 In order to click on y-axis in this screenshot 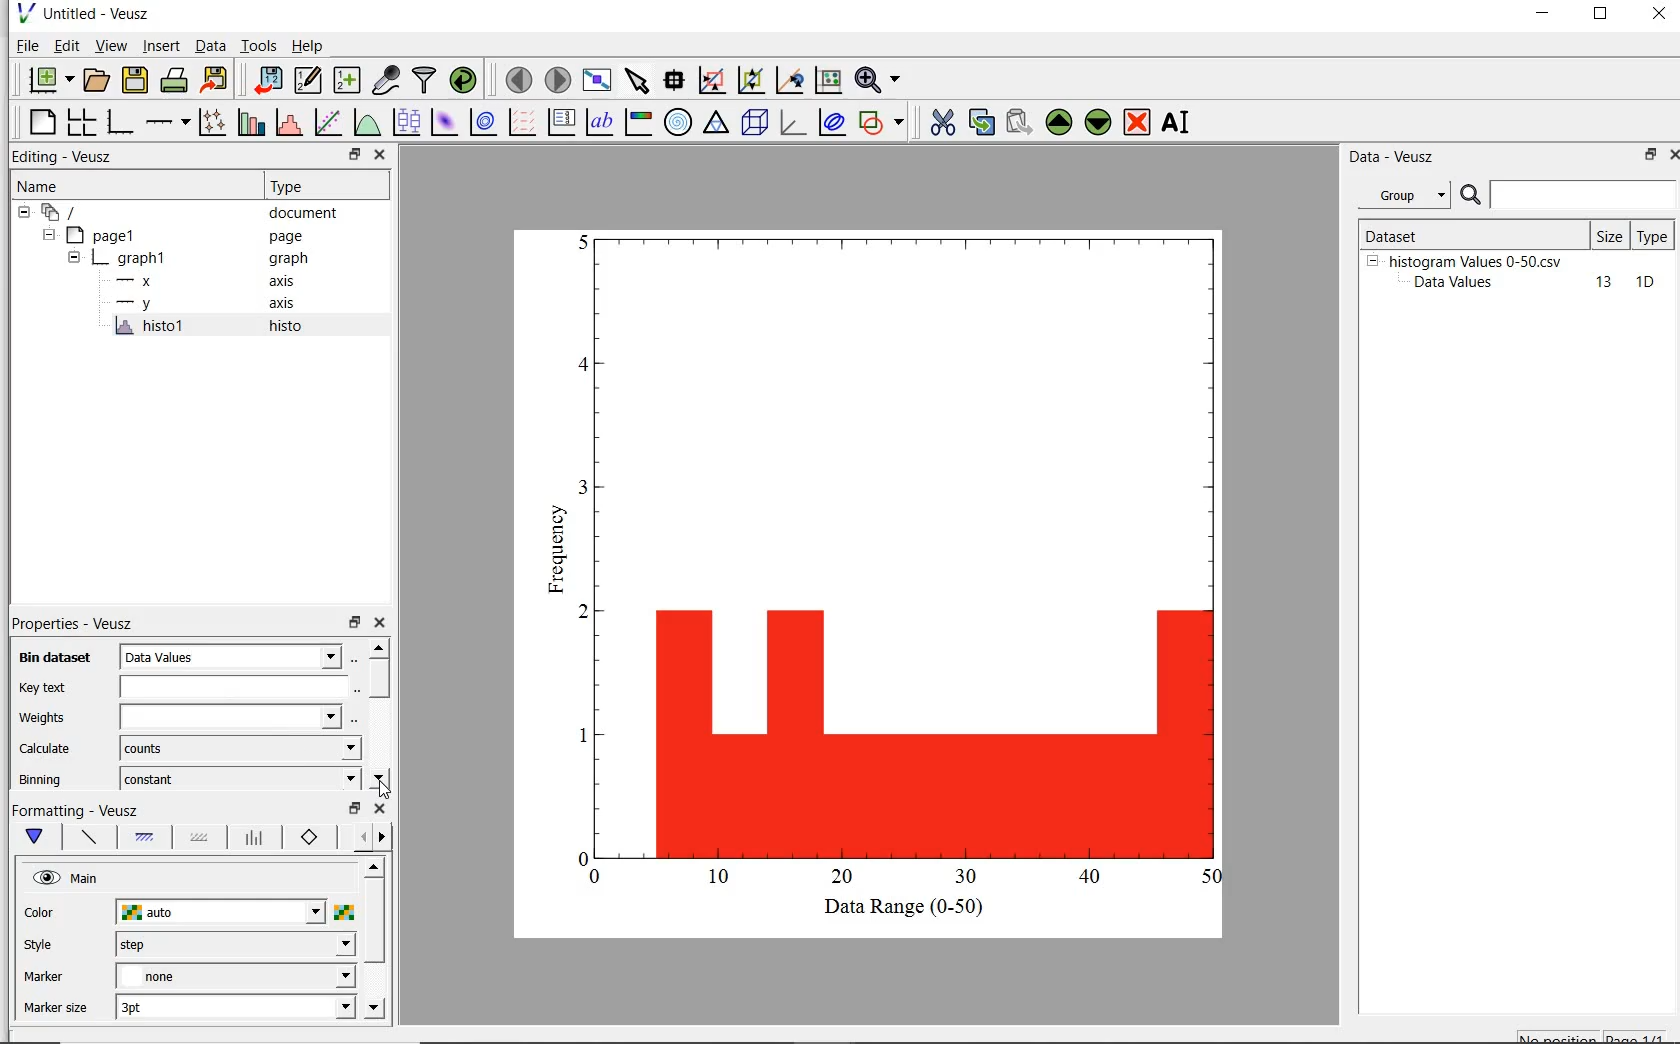, I will do `click(138, 304)`.